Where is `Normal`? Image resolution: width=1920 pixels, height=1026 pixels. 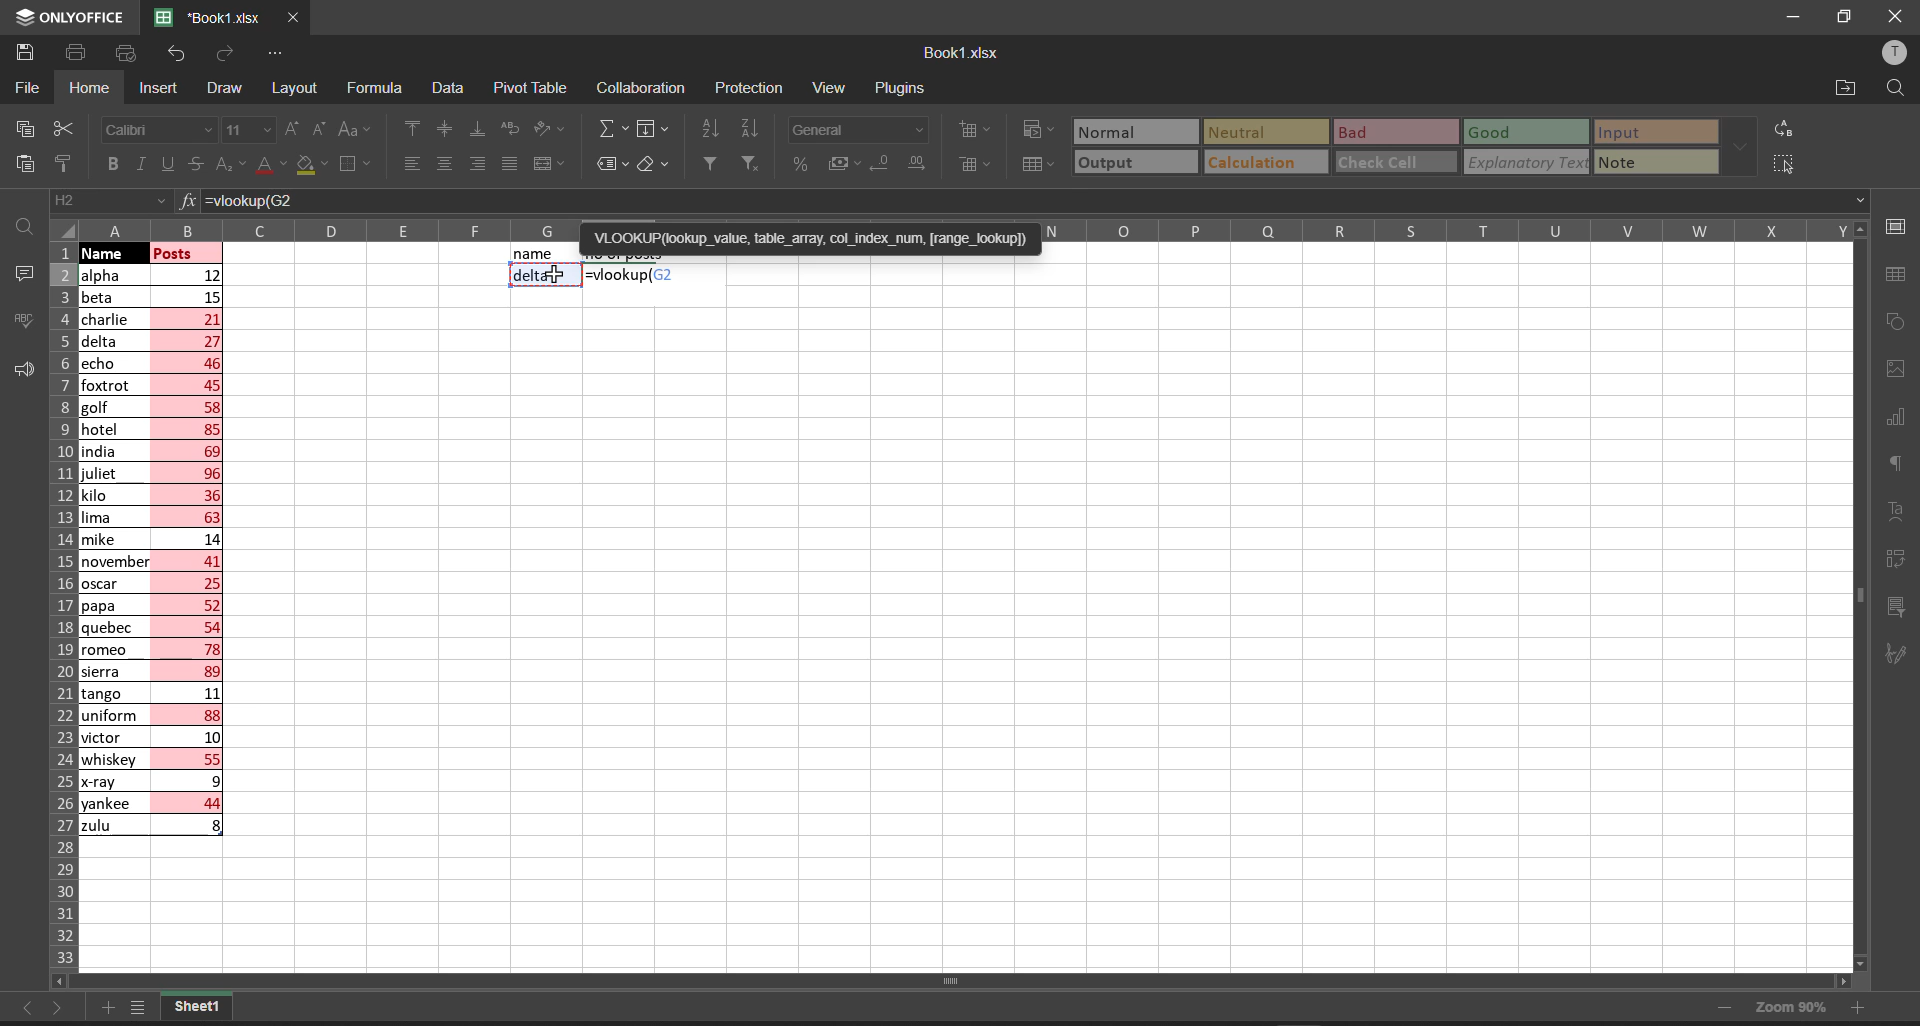
Normal is located at coordinates (1119, 131).